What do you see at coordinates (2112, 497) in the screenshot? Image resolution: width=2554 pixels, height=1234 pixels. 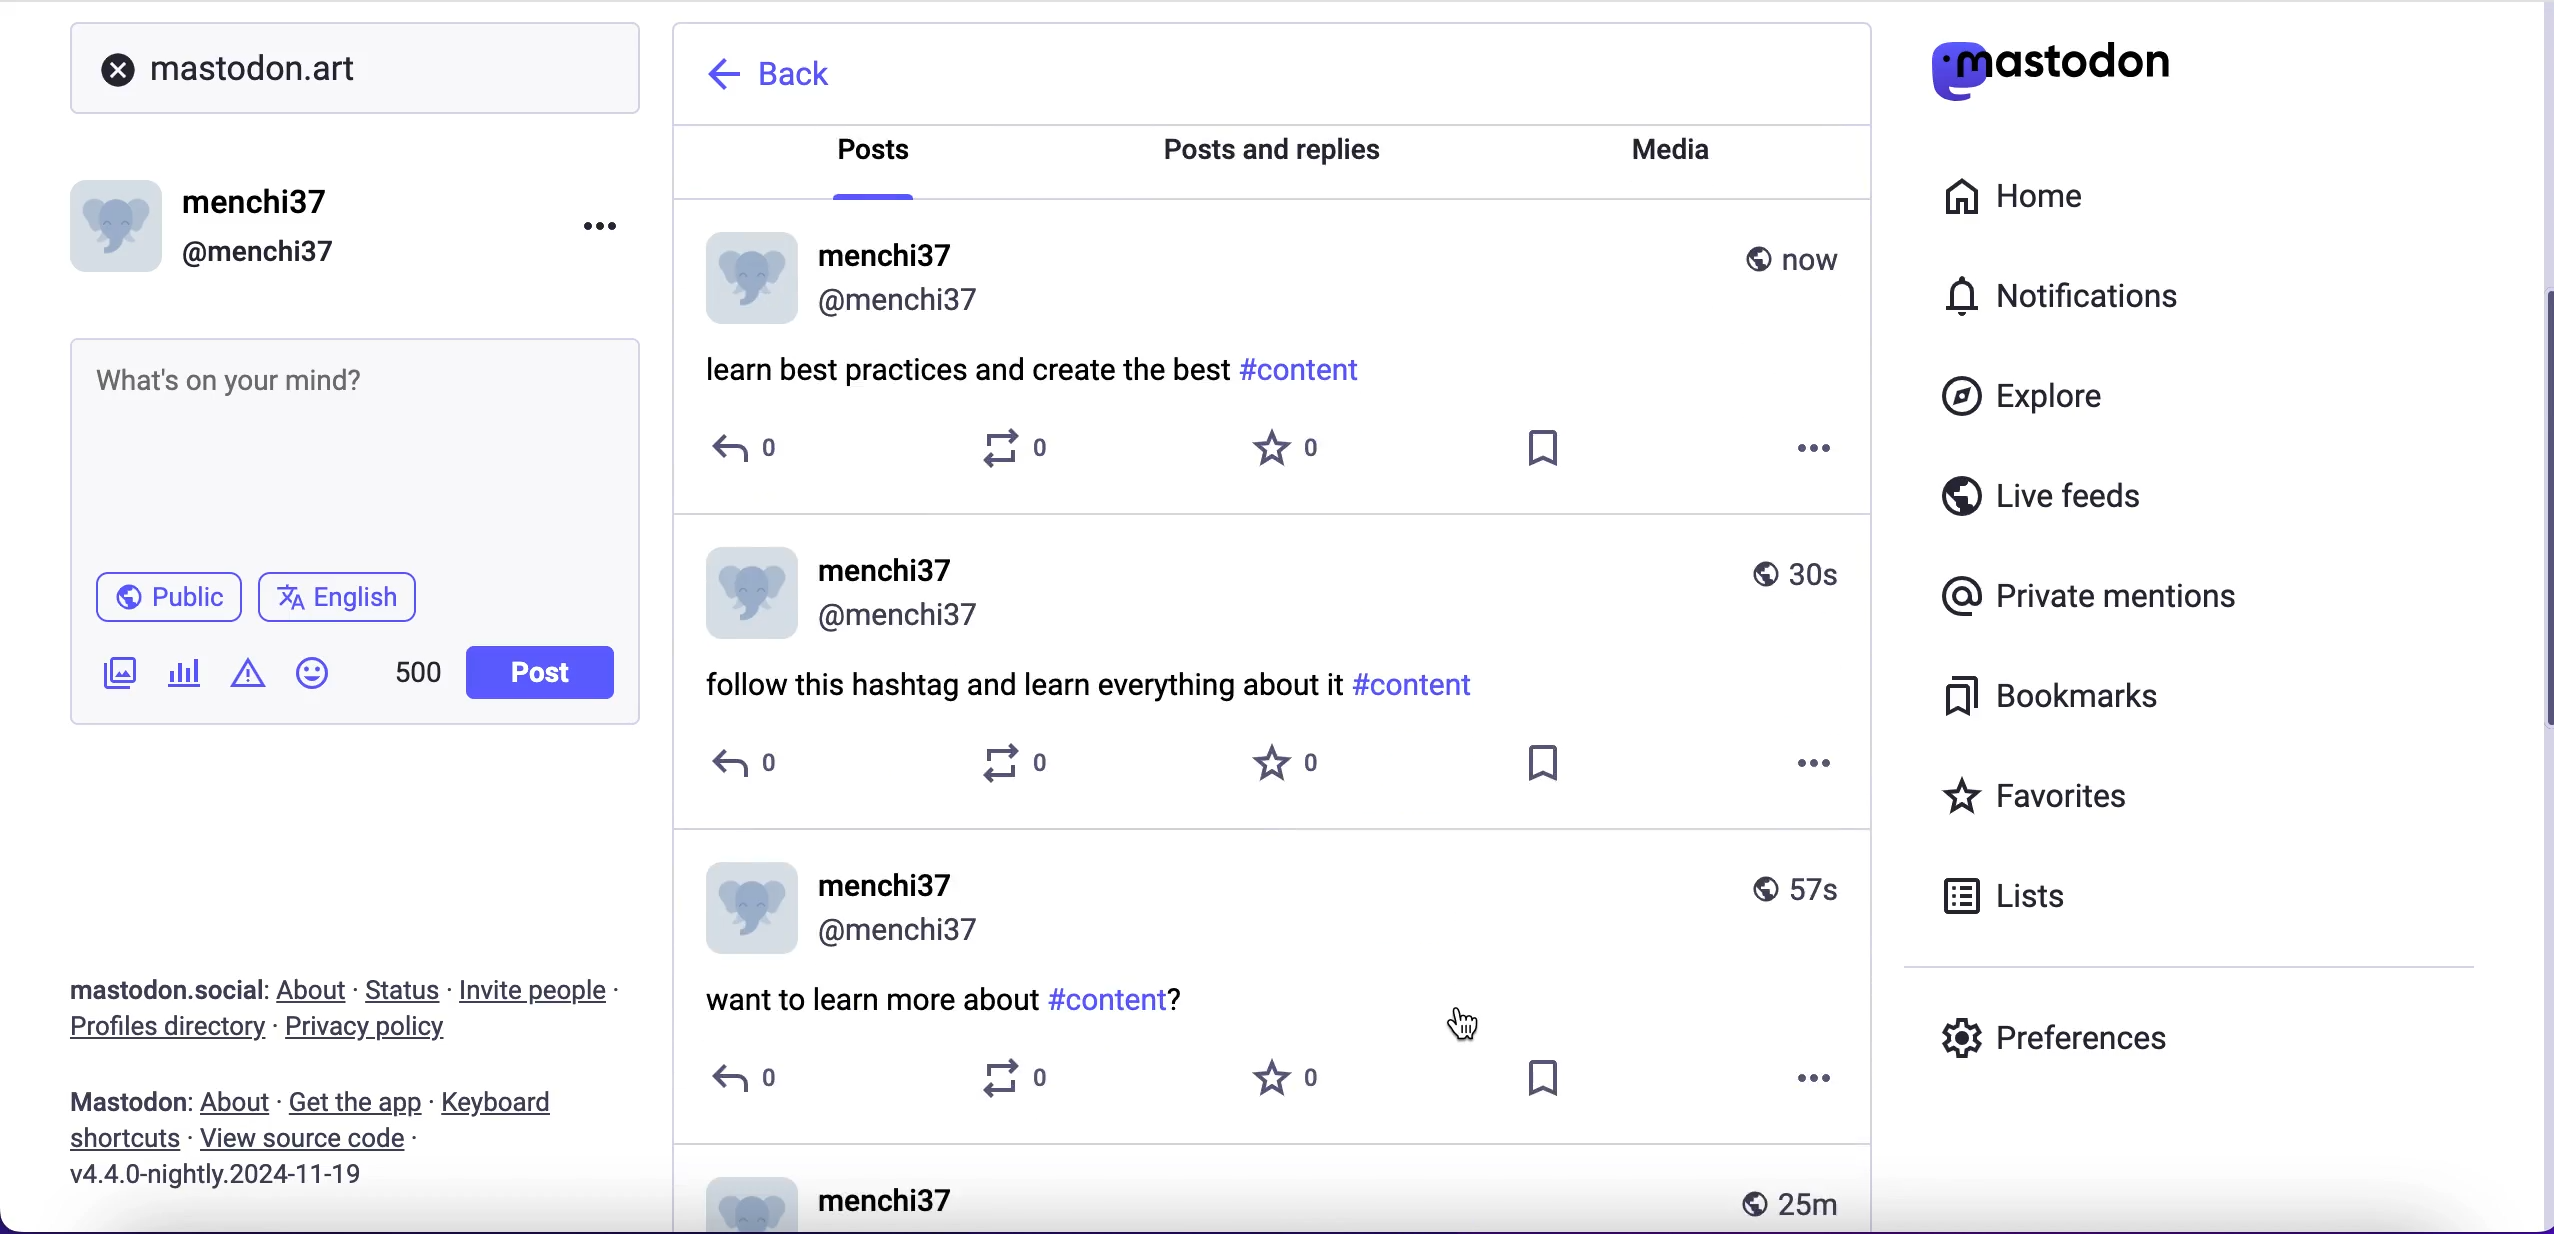 I see `live feeds` at bounding box center [2112, 497].